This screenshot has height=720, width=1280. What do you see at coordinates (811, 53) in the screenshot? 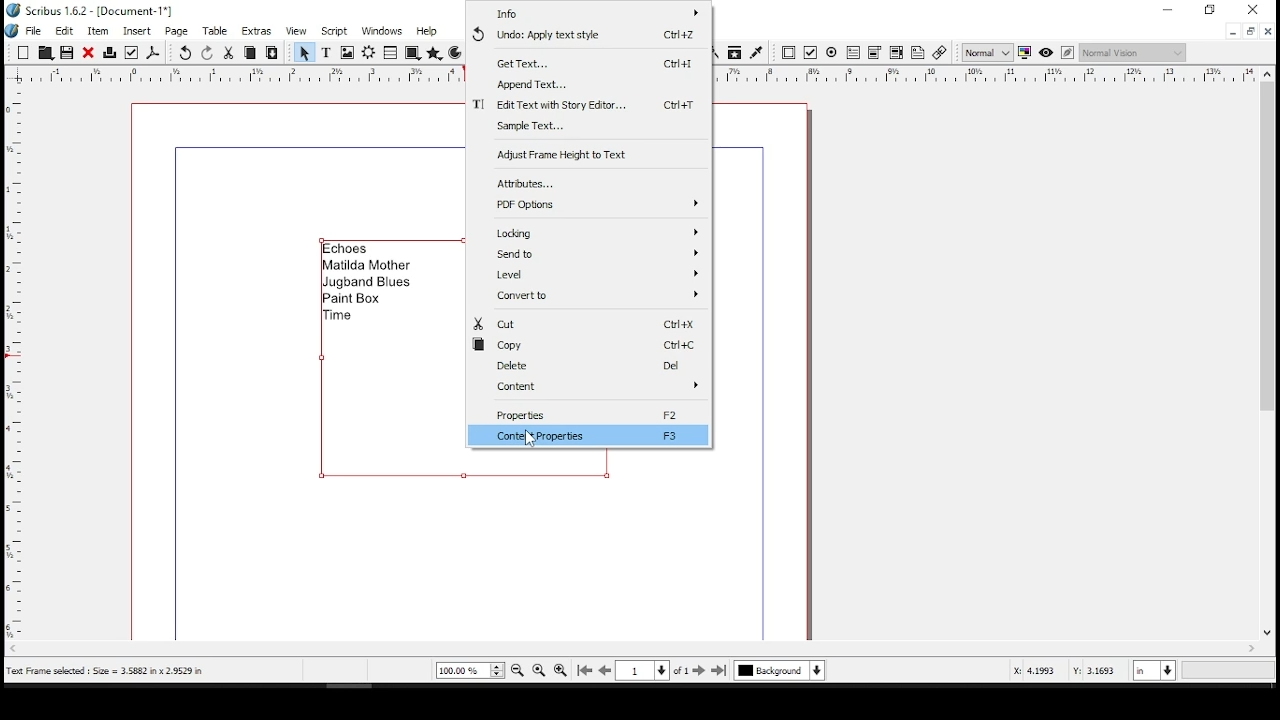
I see `PDF check button` at bounding box center [811, 53].